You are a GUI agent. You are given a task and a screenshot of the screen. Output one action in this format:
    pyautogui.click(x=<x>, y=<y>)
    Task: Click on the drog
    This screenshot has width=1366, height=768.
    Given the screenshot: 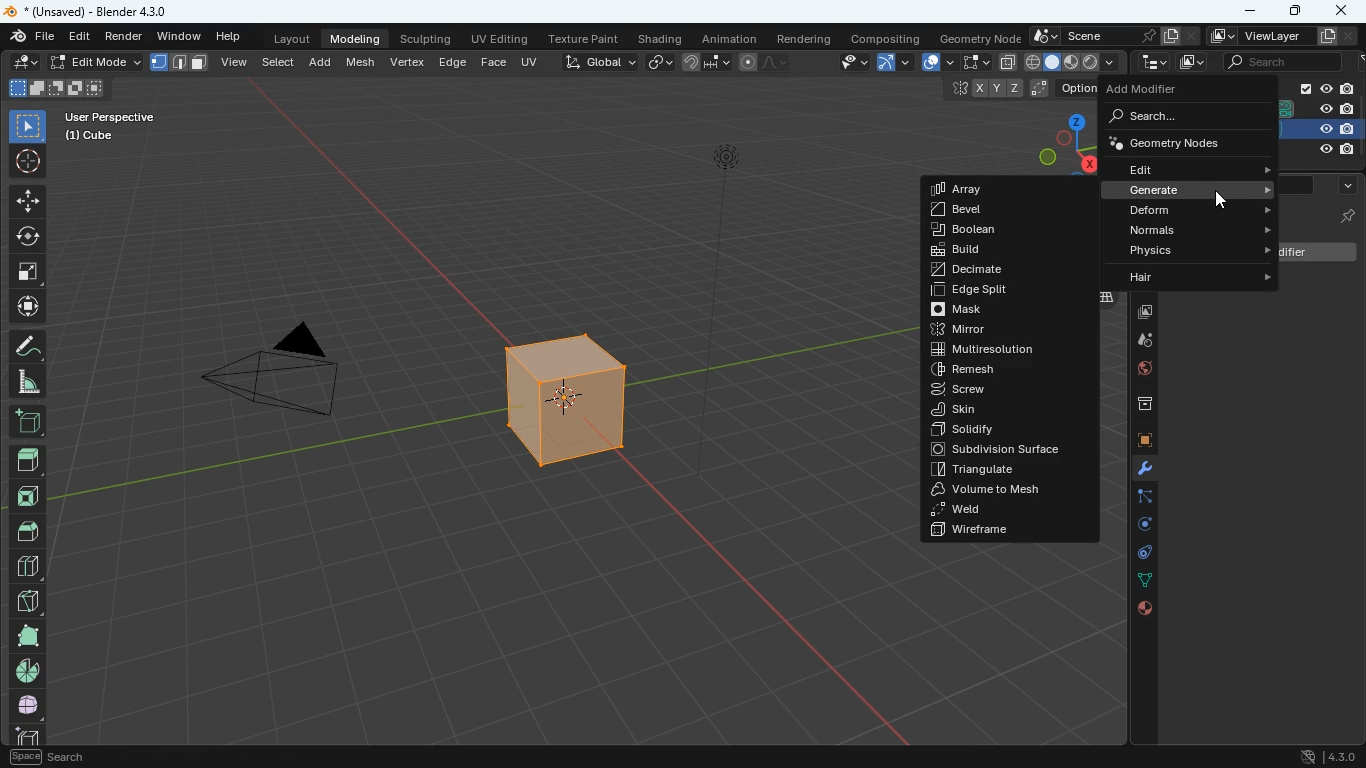 What is the action you would take?
    pyautogui.click(x=1137, y=340)
    